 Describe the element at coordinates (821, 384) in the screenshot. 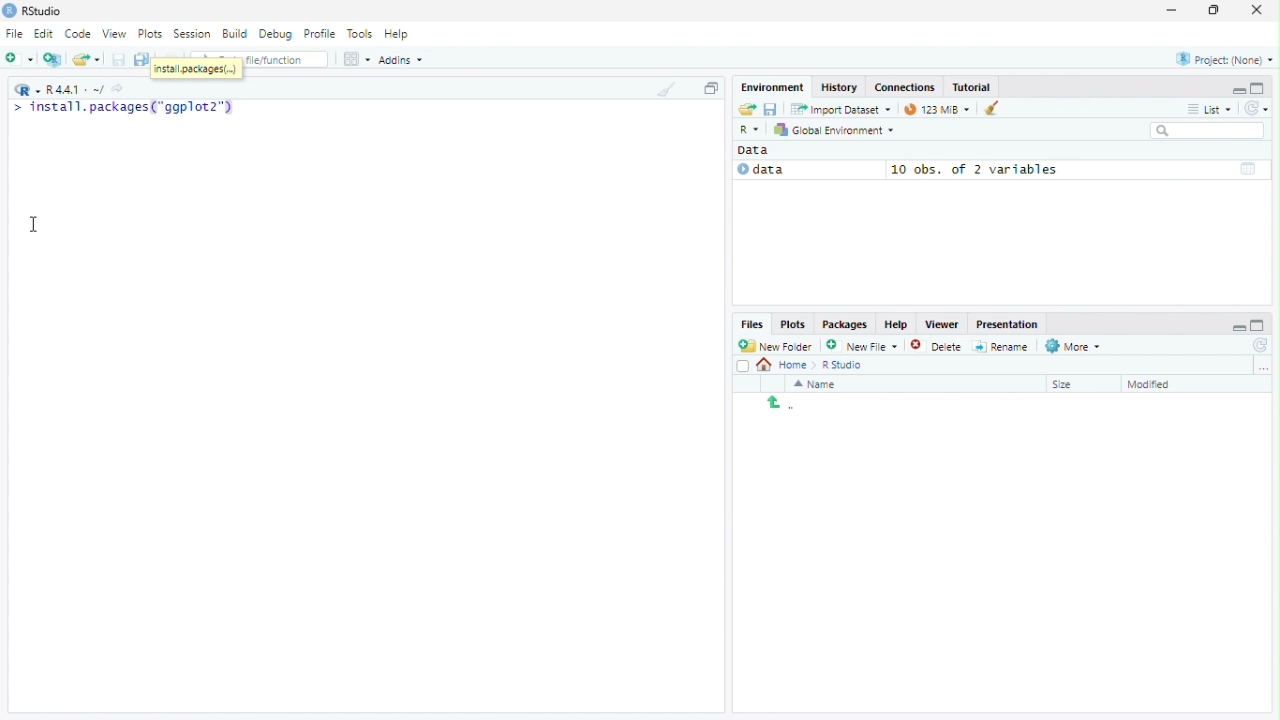

I see `Sort by name` at that location.